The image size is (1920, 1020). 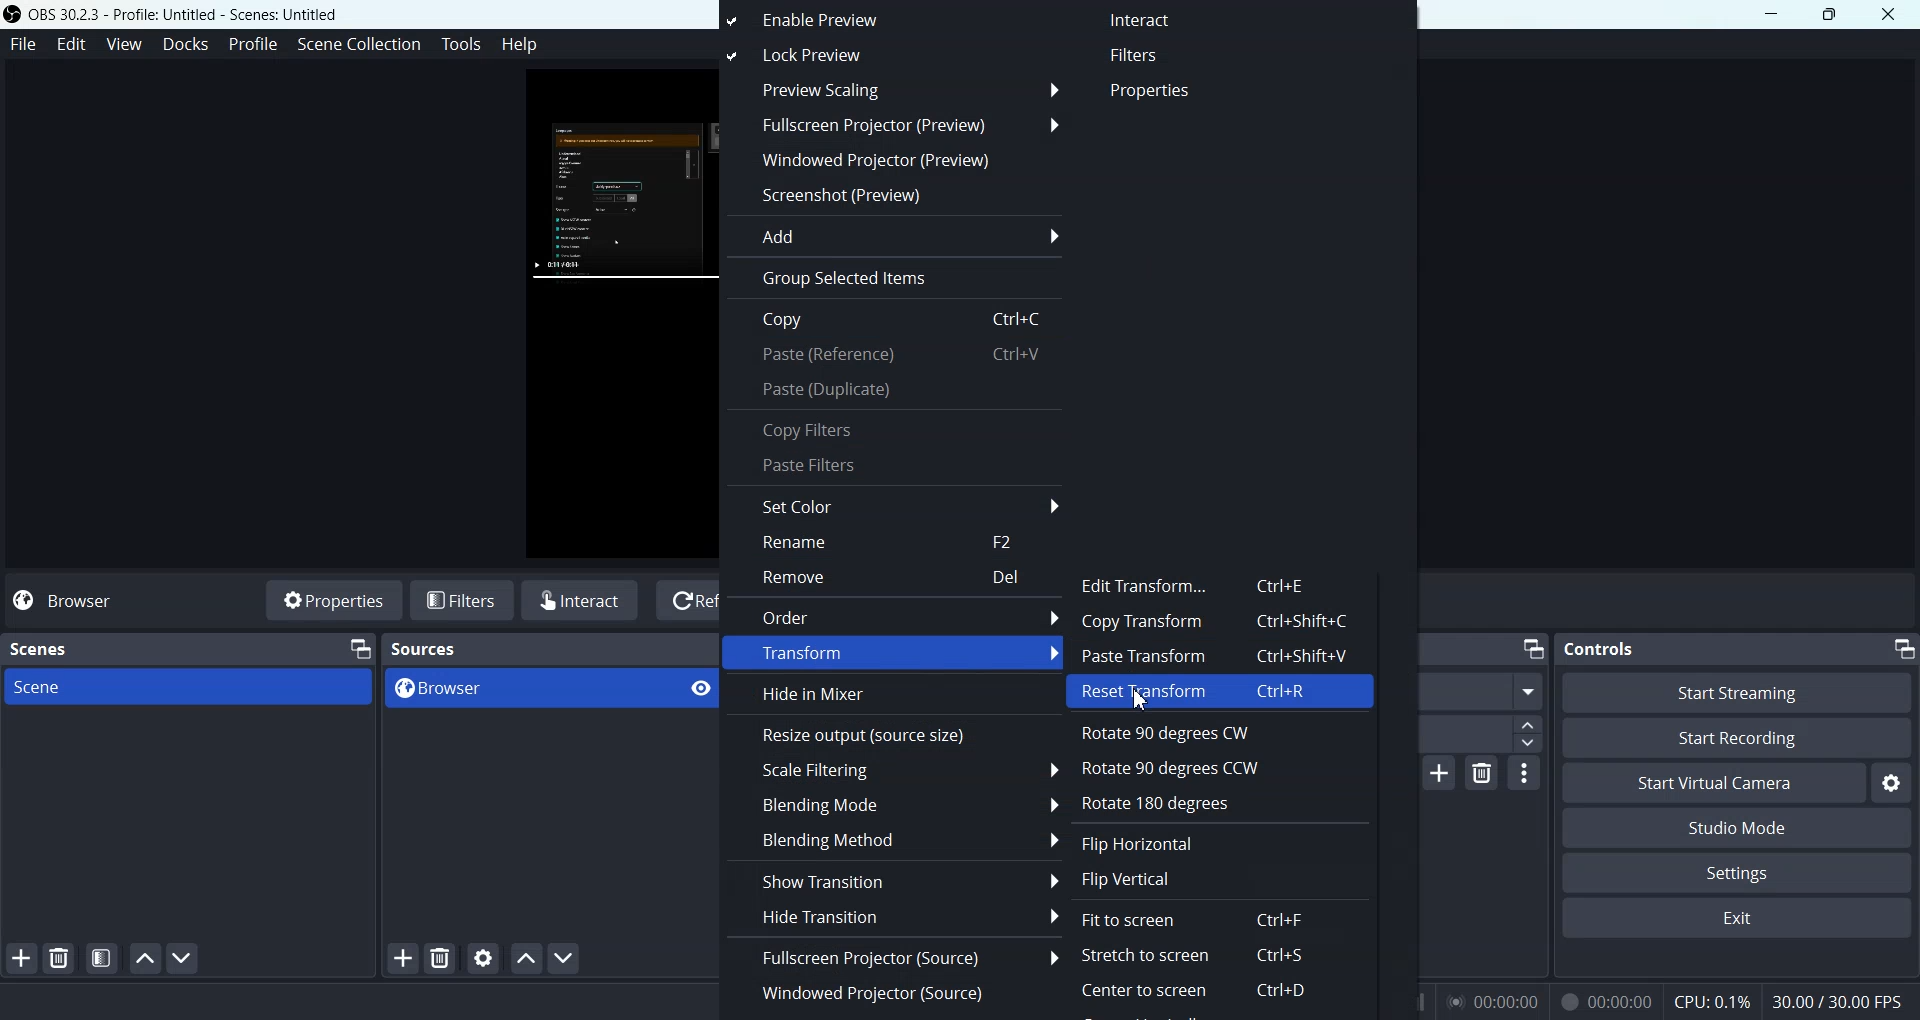 I want to click on Filters, so click(x=1156, y=55).